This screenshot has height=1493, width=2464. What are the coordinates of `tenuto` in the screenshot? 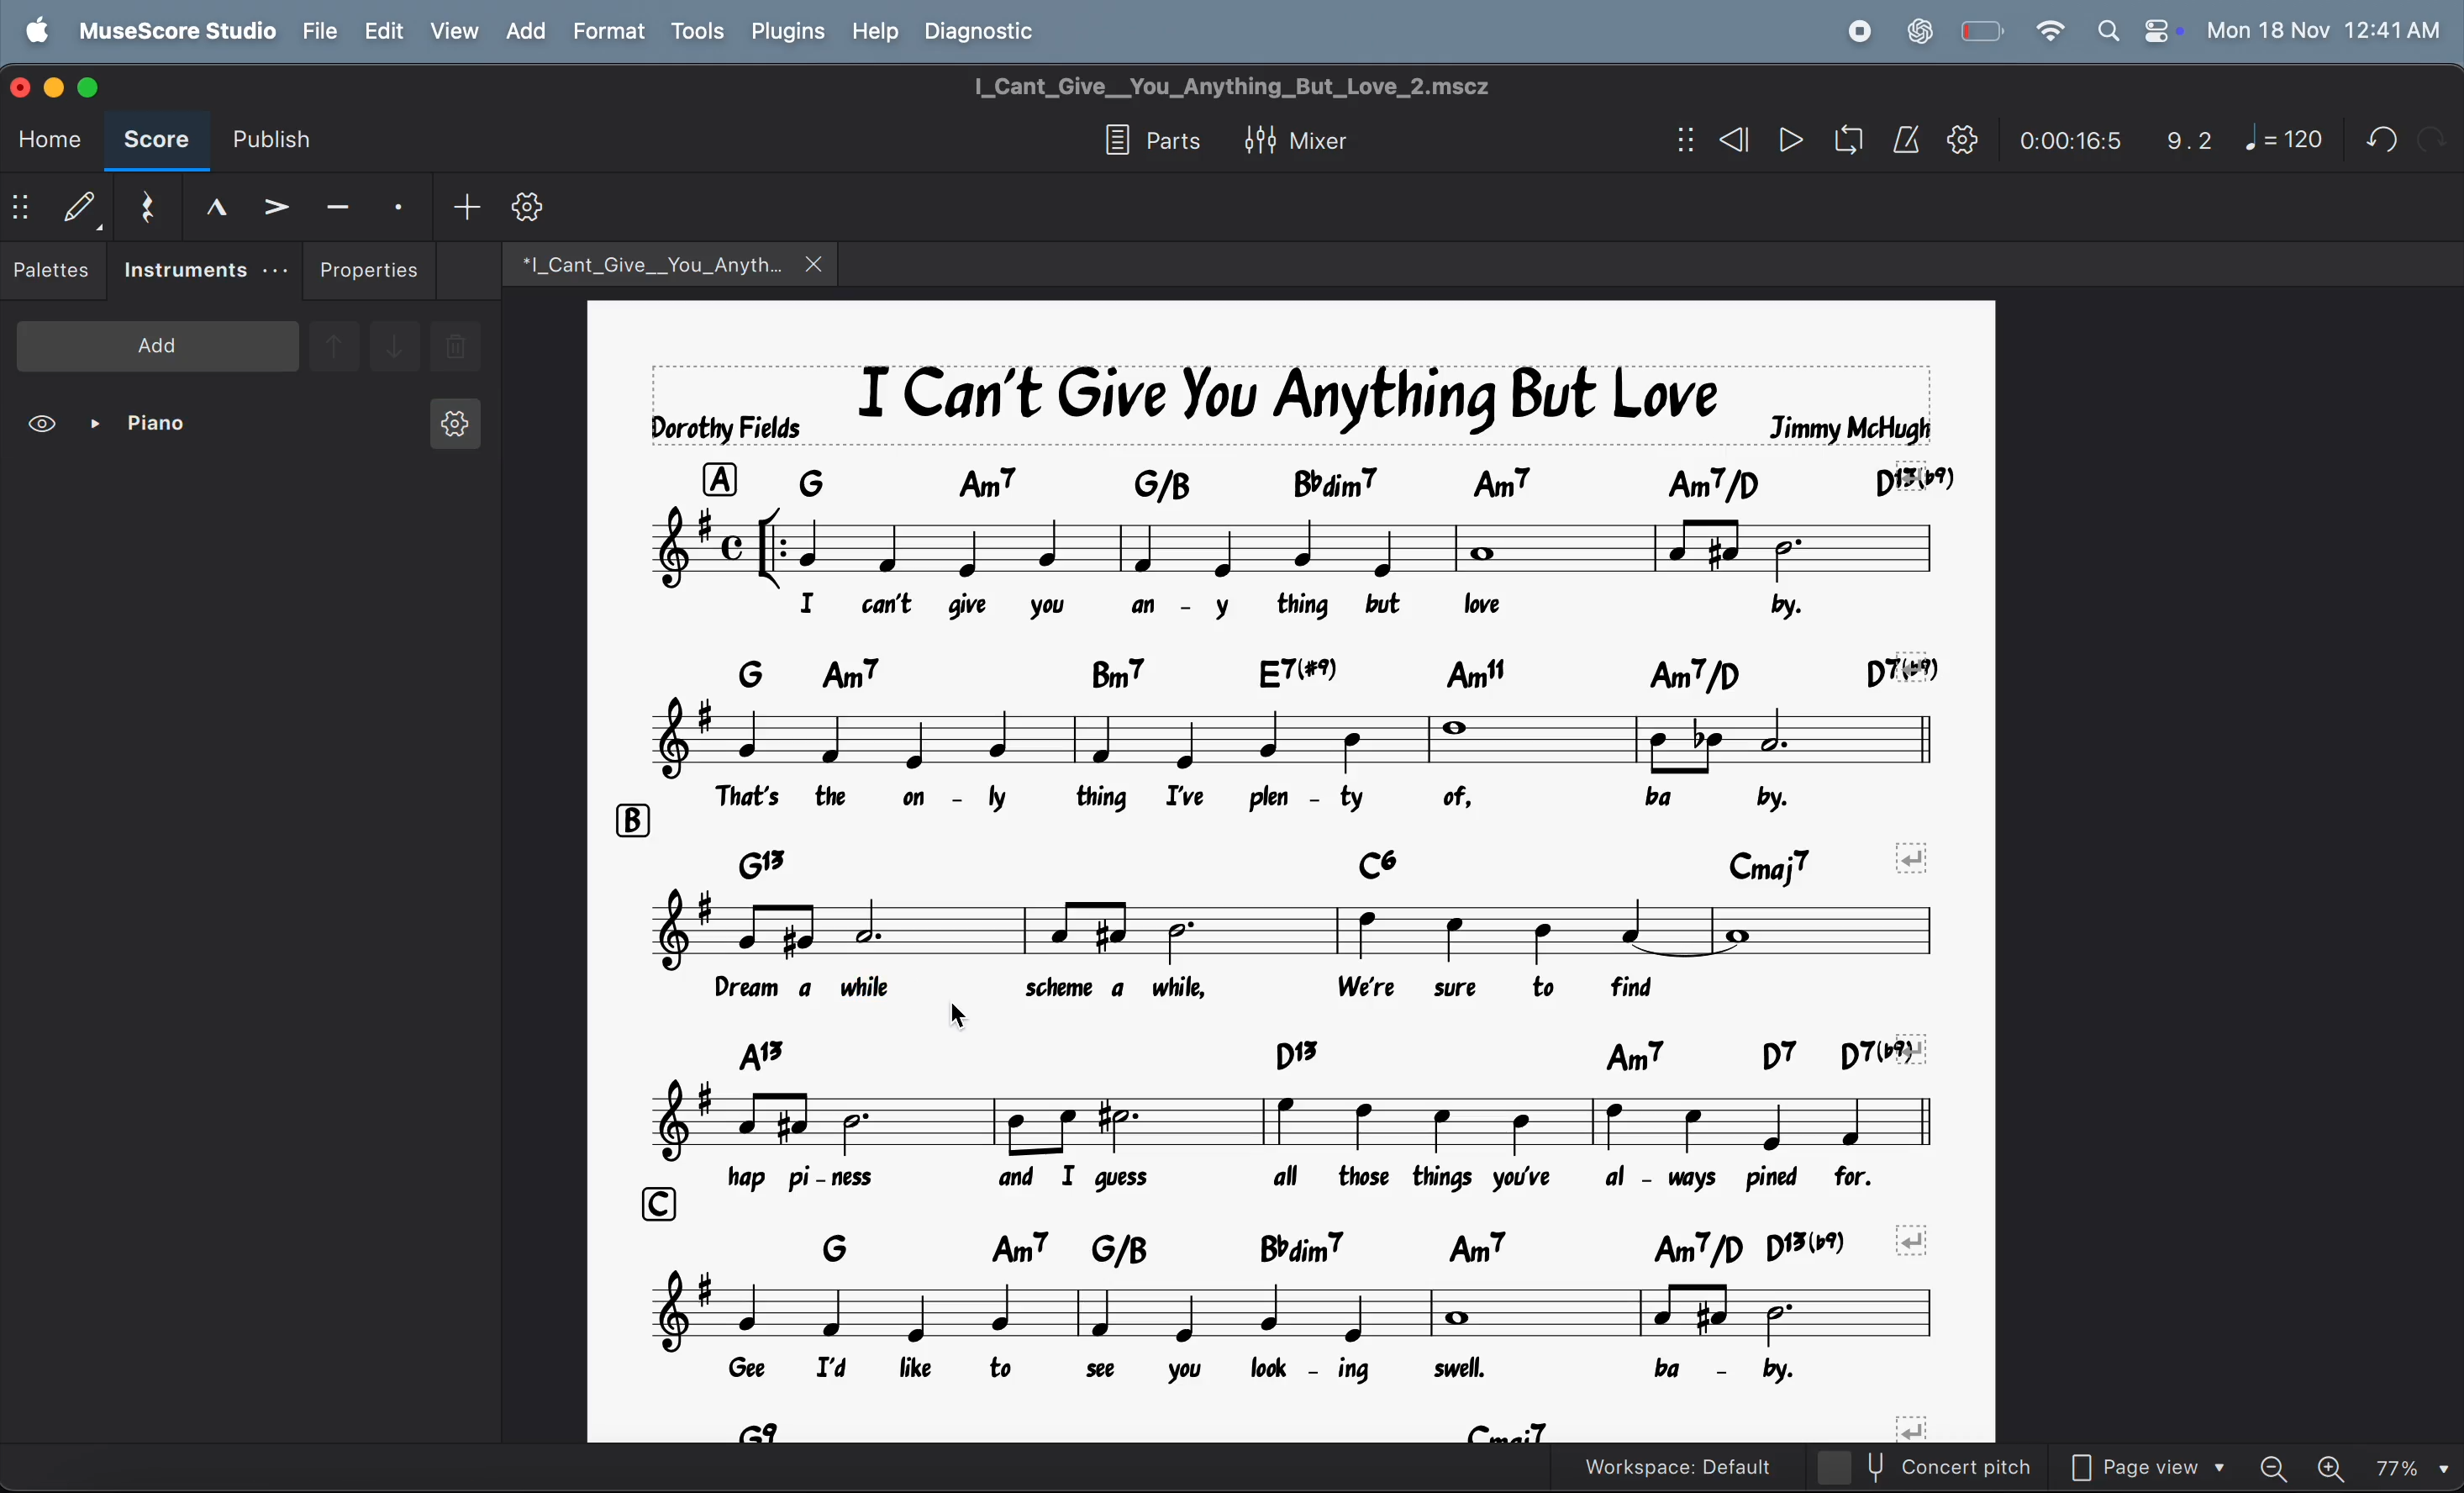 It's located at (330, 203).